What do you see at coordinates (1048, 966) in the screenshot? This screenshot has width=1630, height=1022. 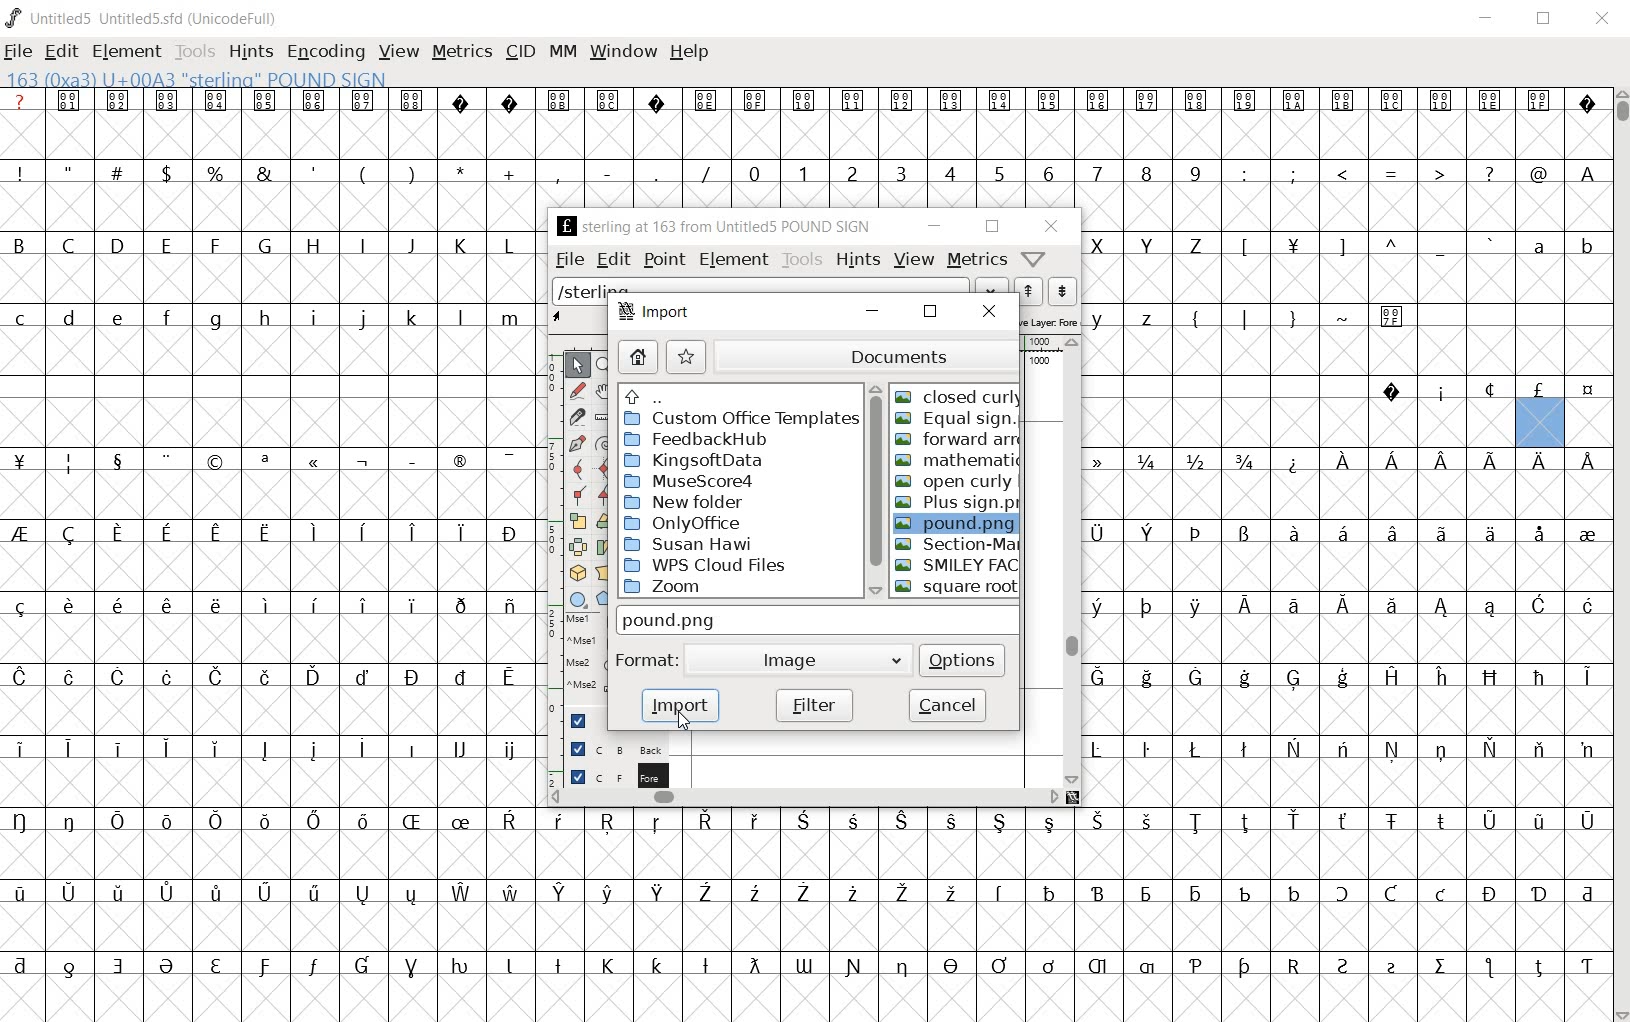 I see `Symbol` at bounding box center [1048, 966].